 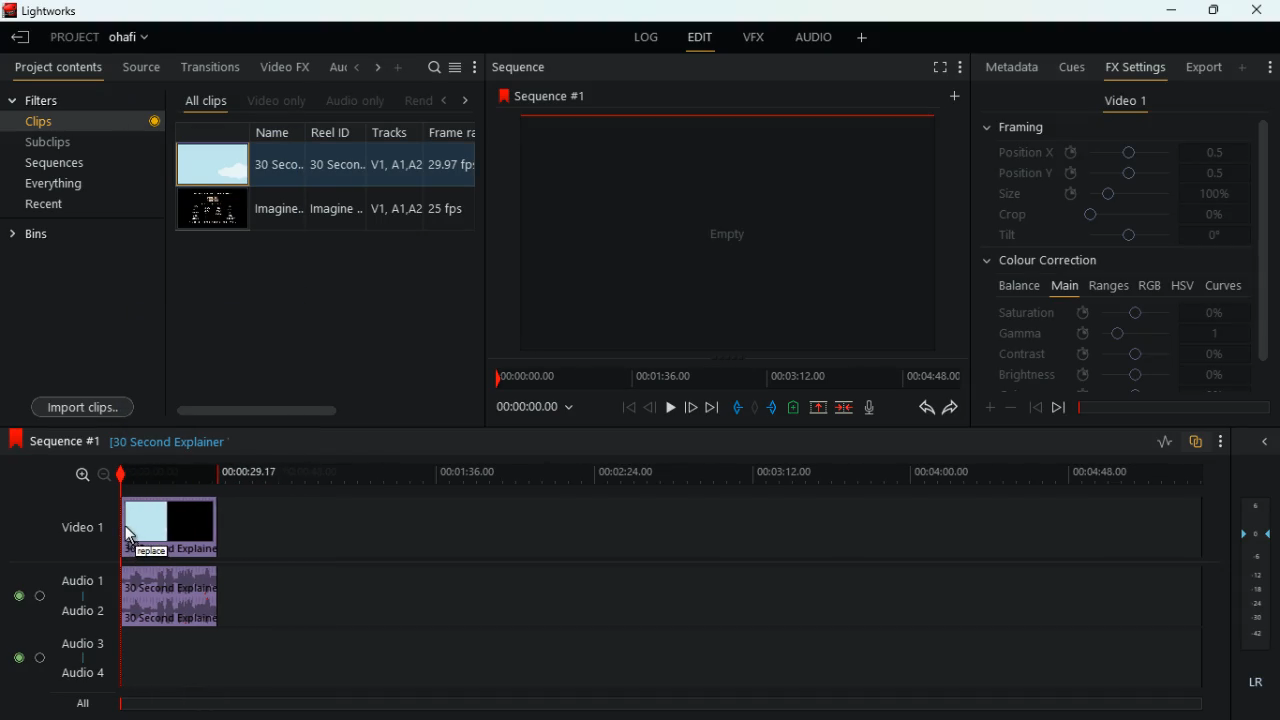 What do you see at coordinates (443, 100) in the screenshot?
I see `left` at bounding box center [443, 100].